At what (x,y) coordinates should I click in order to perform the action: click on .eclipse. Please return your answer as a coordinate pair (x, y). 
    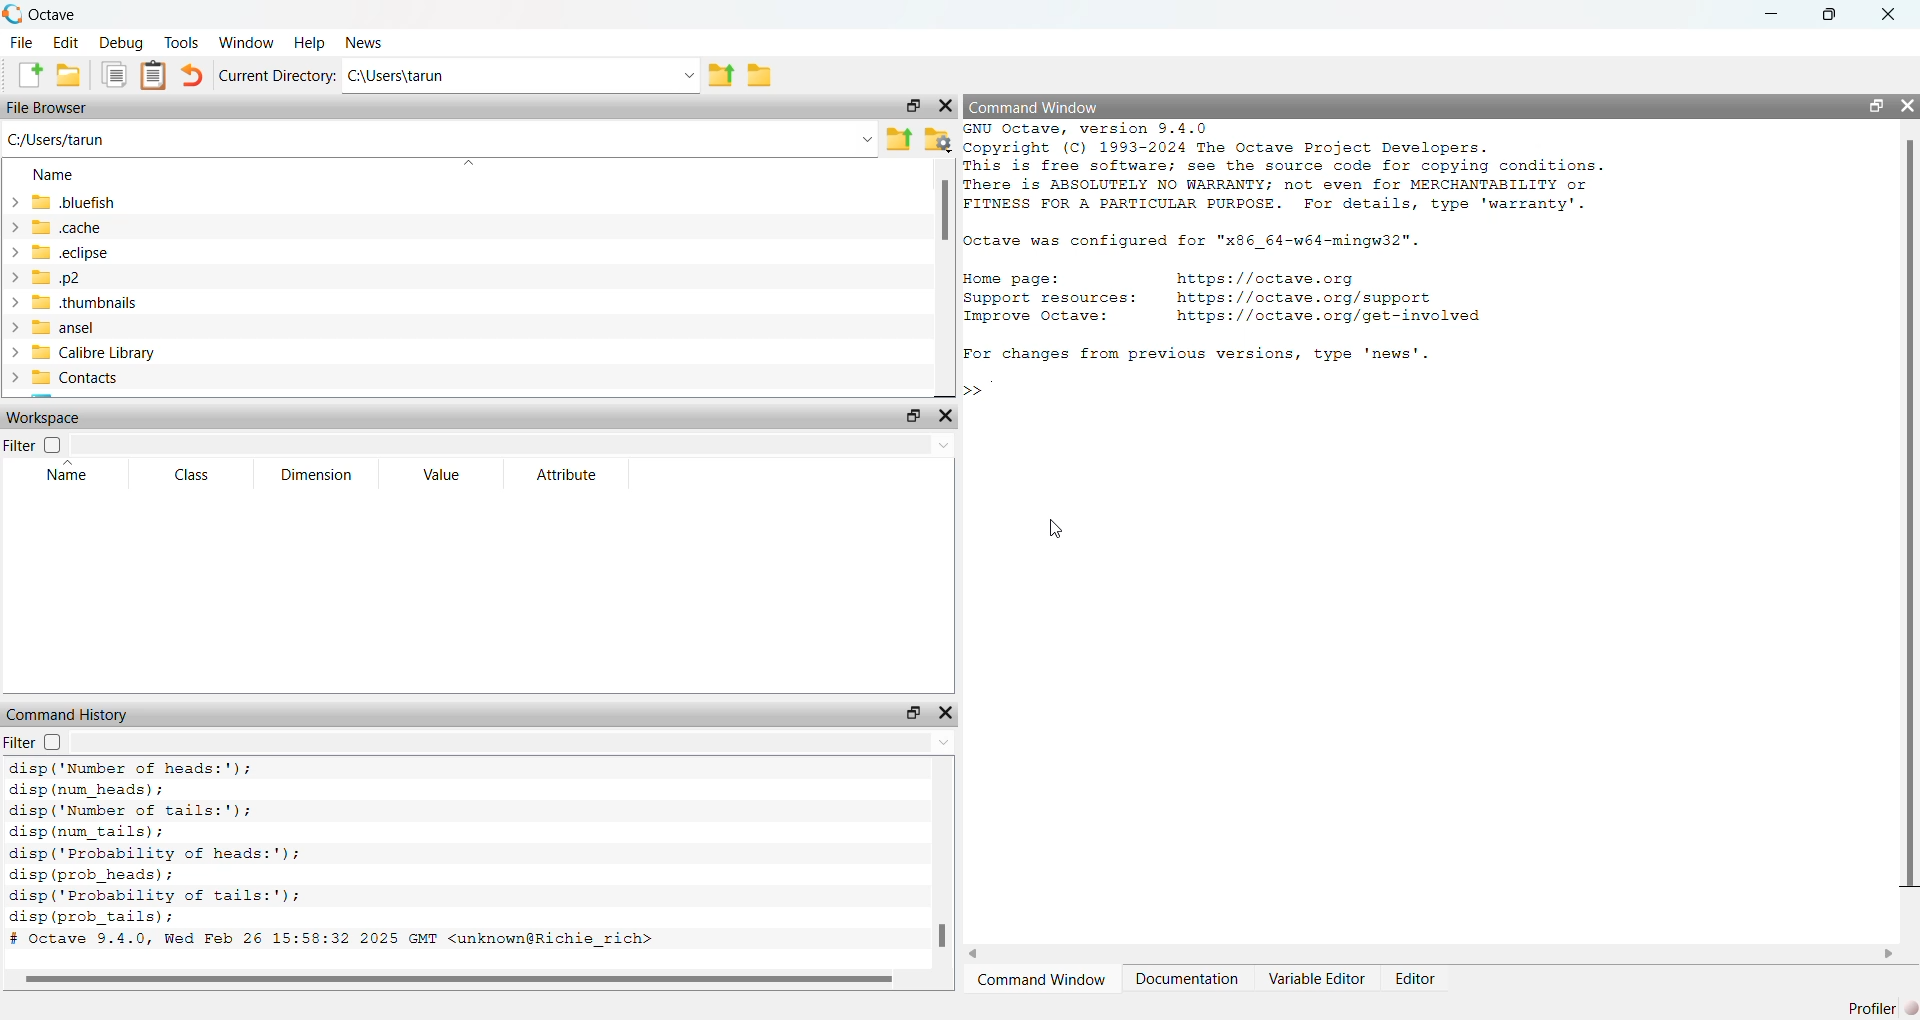
    Looking at the image, I should click on (70, 251).